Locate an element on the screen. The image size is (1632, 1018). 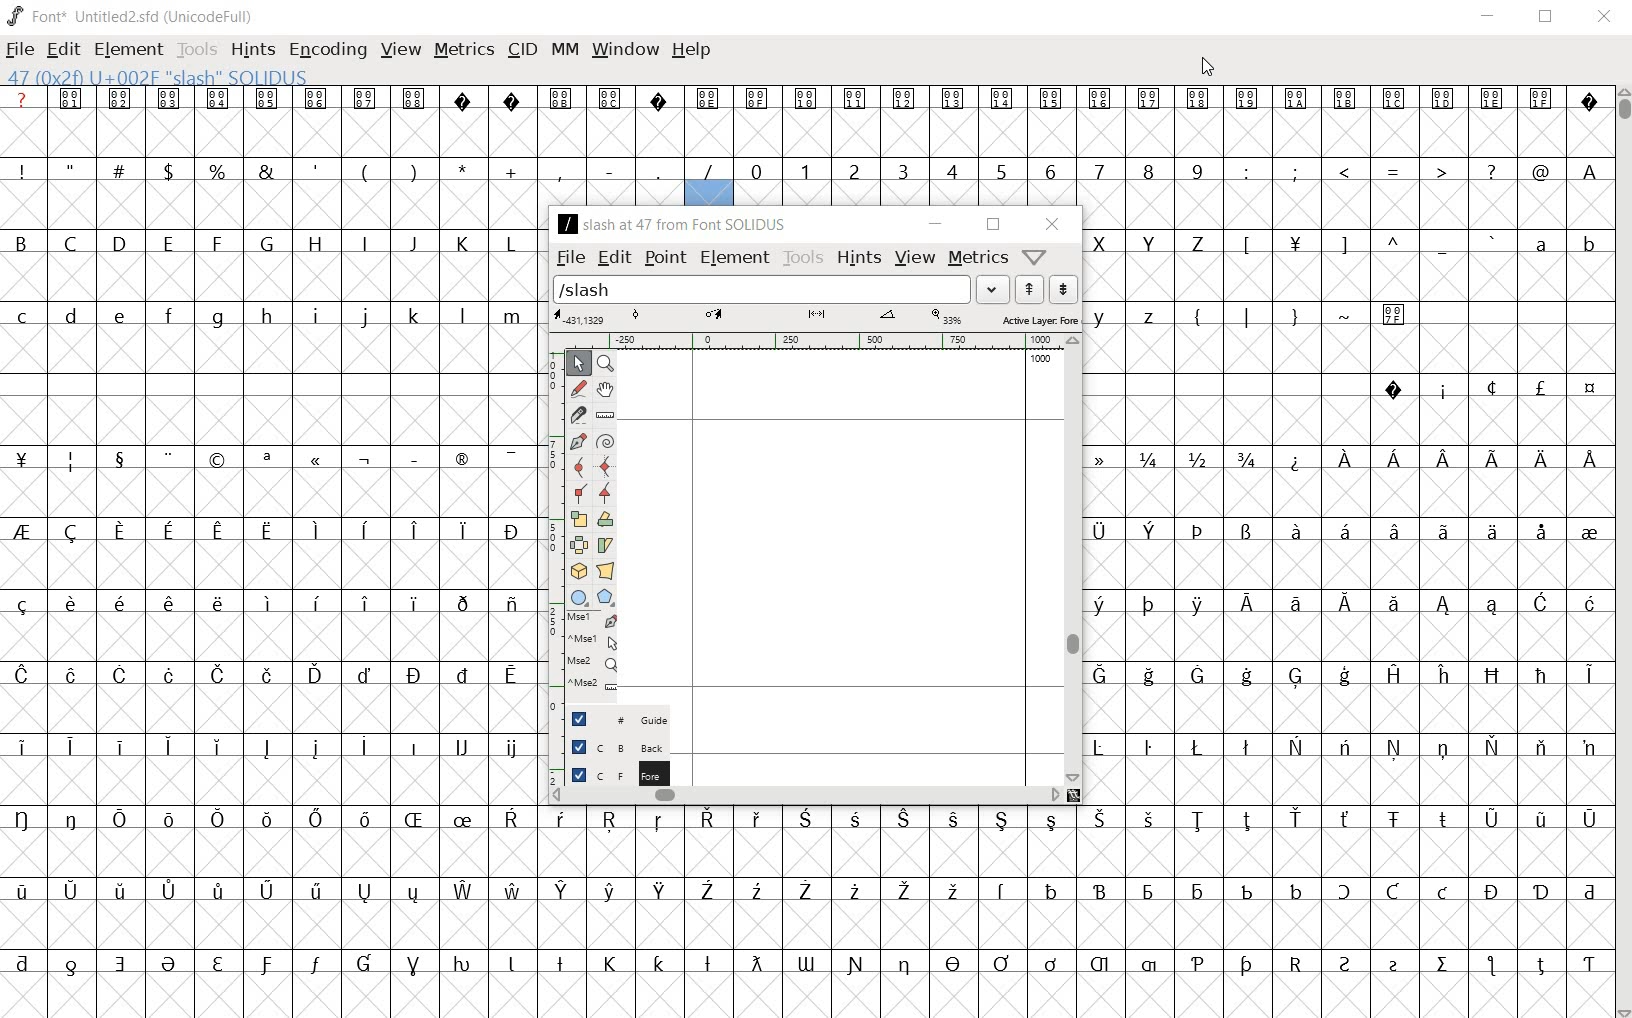
Special letters is located at coordinates (1466, 458).